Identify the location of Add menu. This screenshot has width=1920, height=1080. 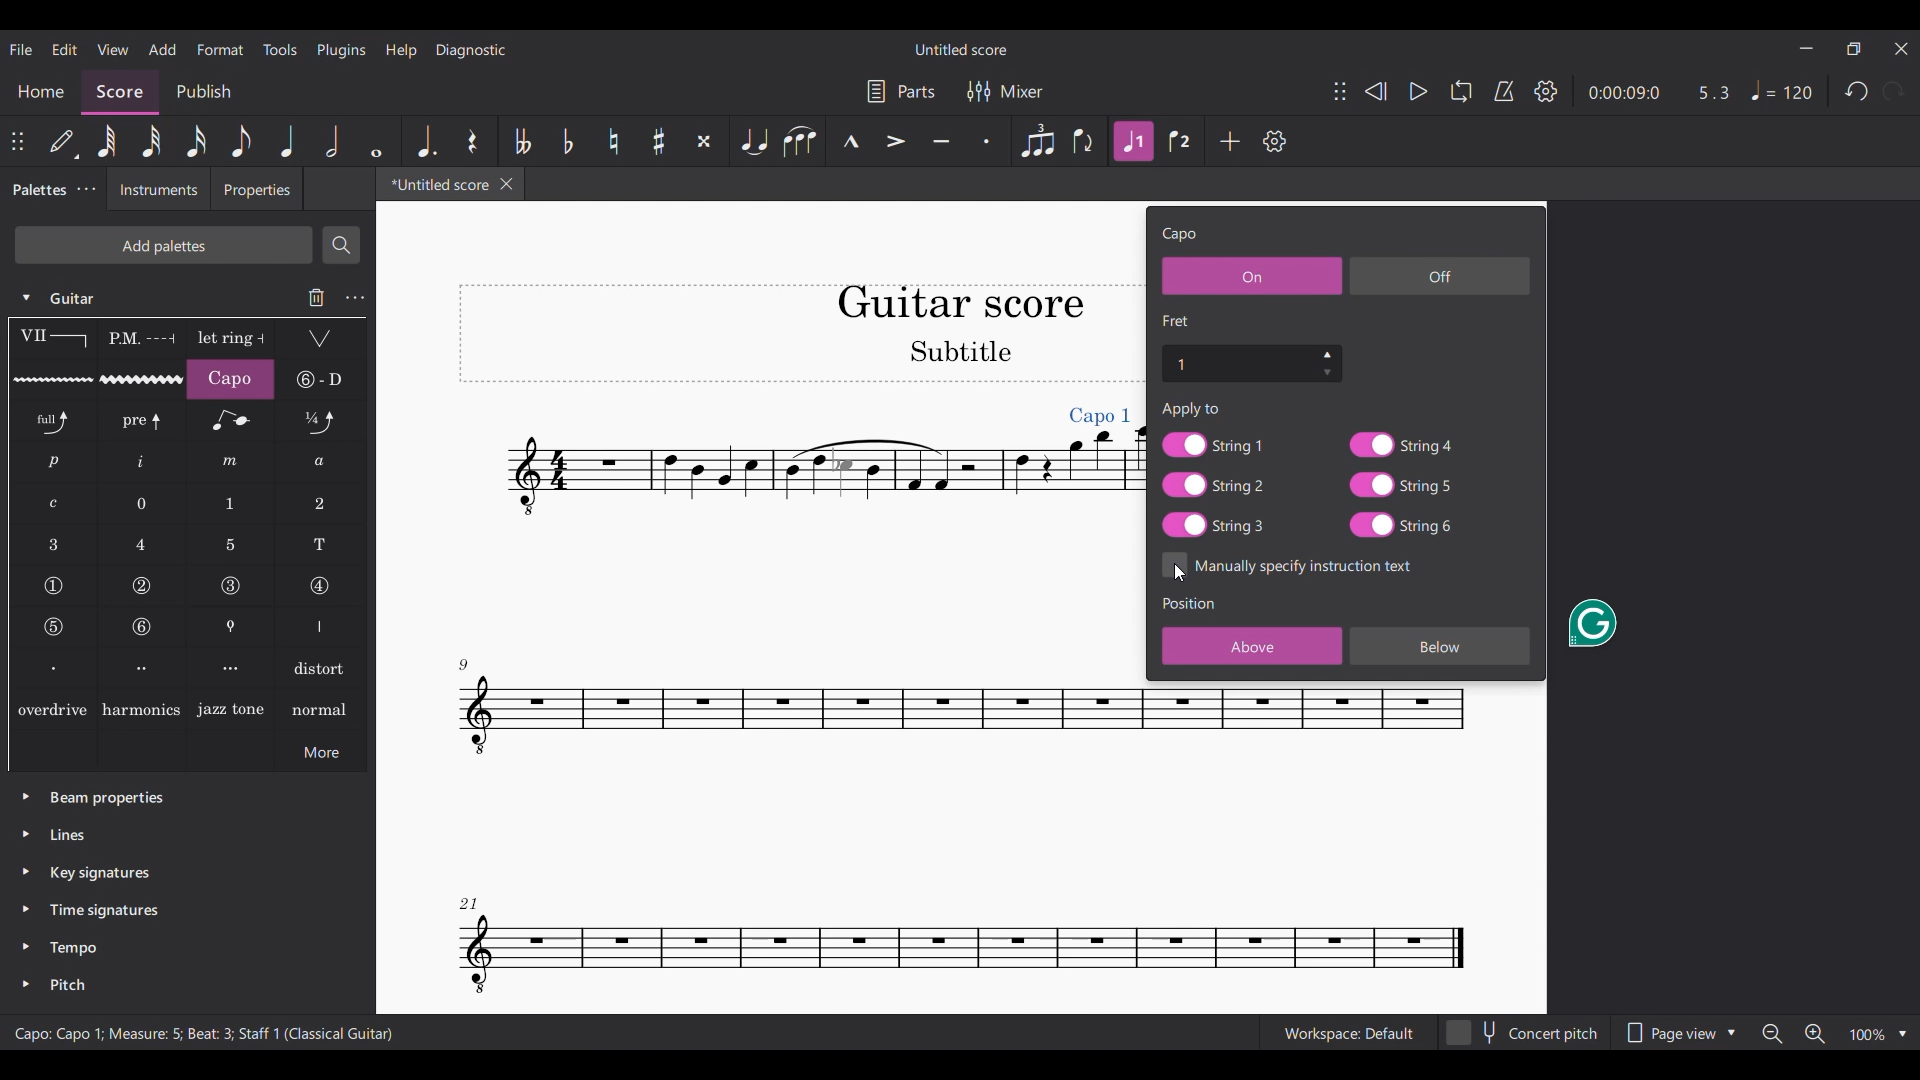
(162, 49).